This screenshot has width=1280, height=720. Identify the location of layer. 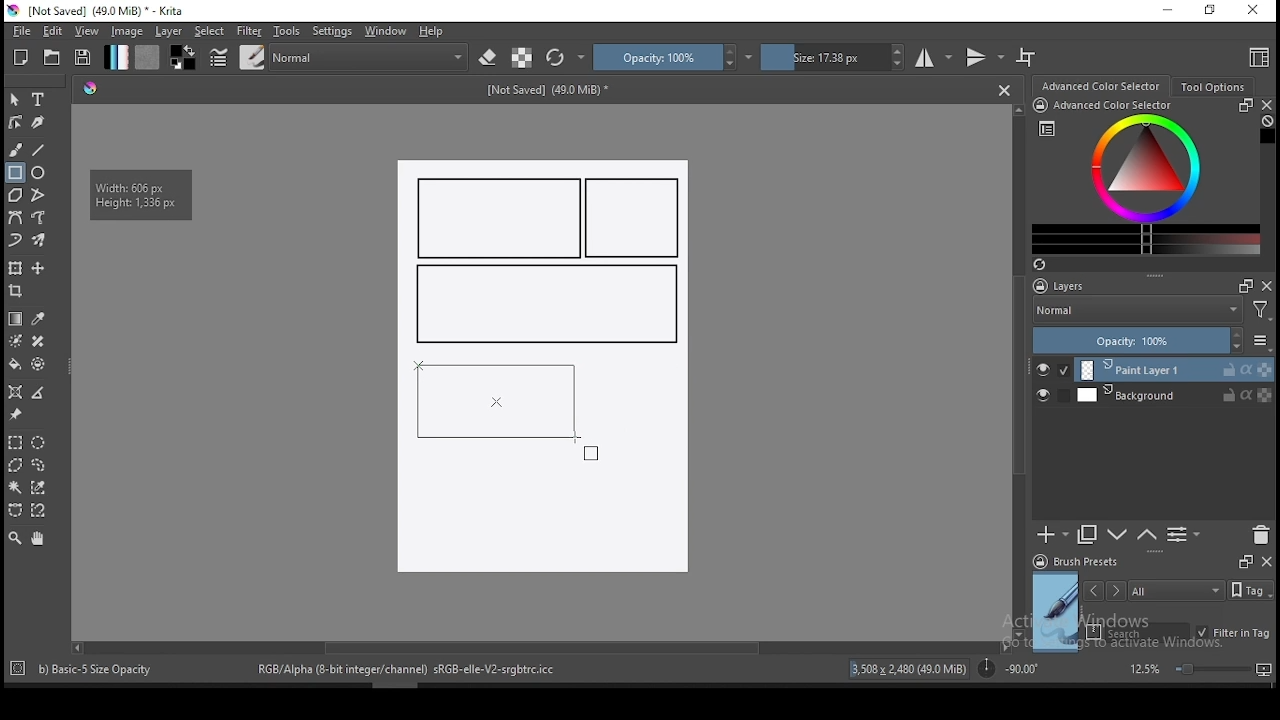
(1174, 395).